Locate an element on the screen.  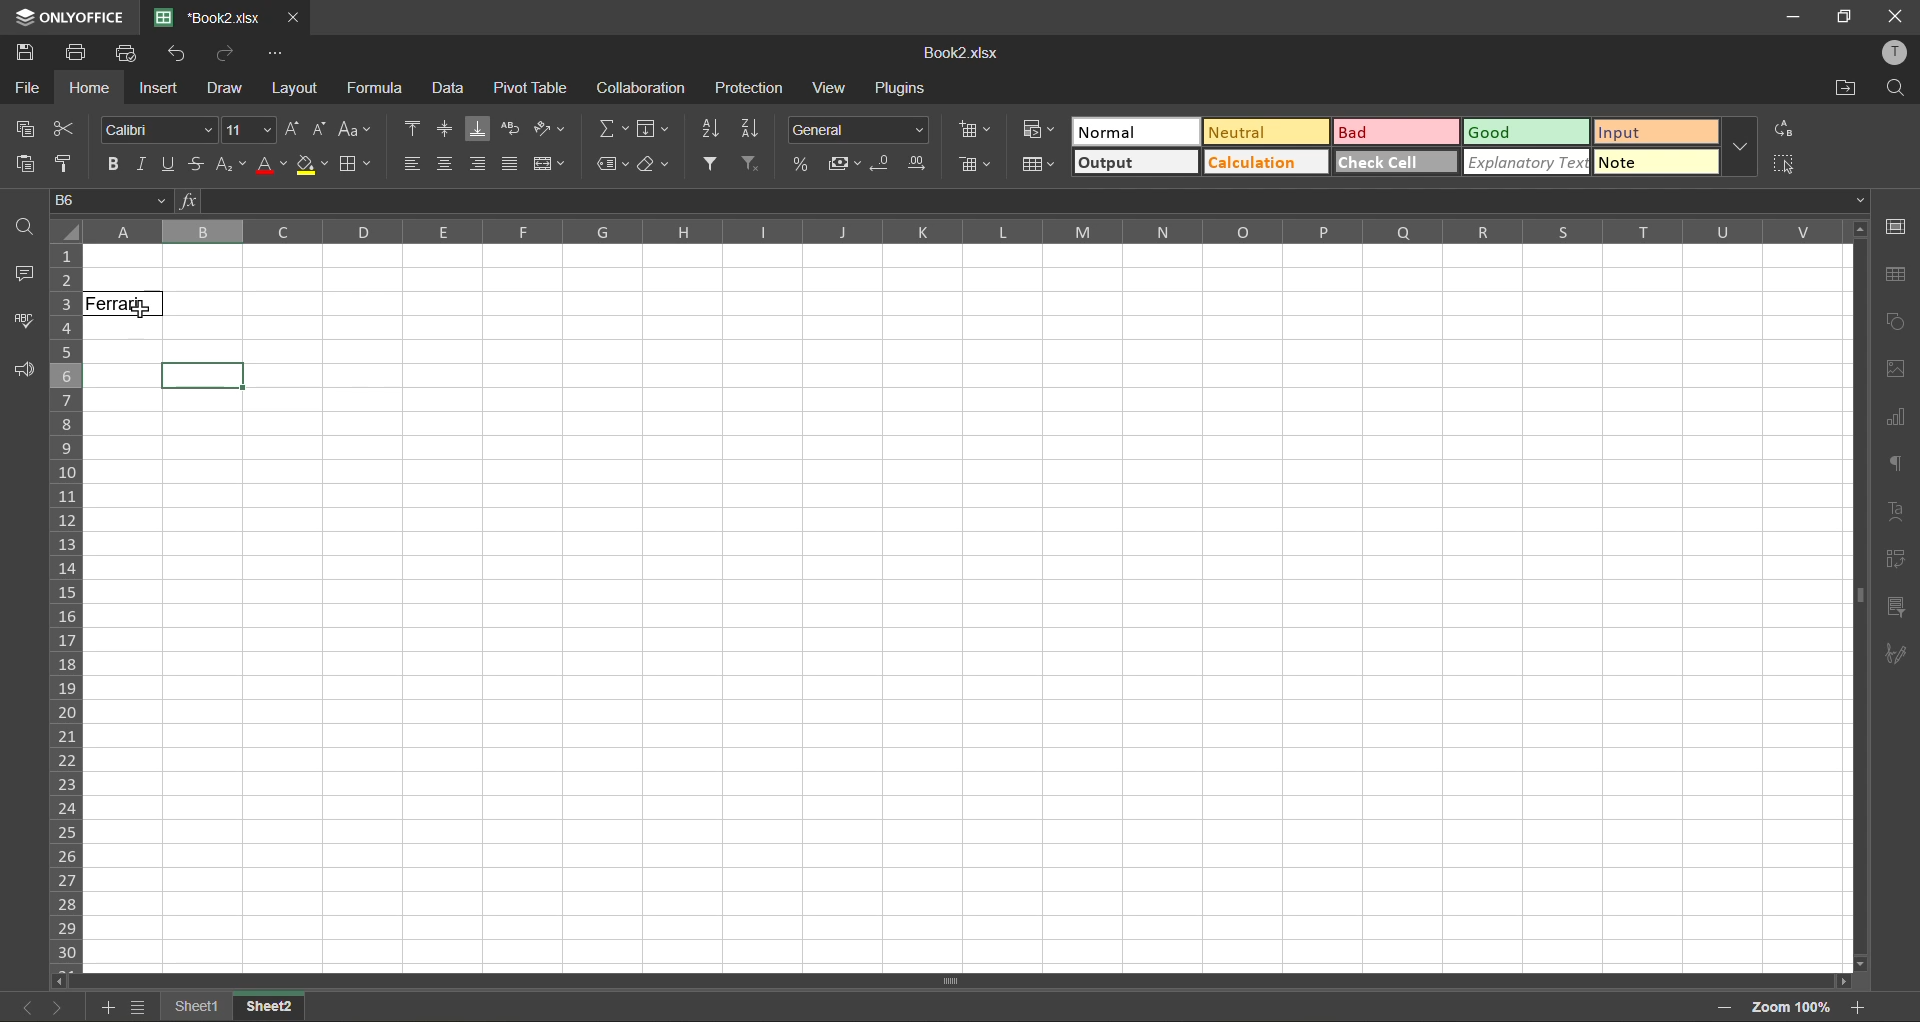
note is located at coordinates (1656, 161).